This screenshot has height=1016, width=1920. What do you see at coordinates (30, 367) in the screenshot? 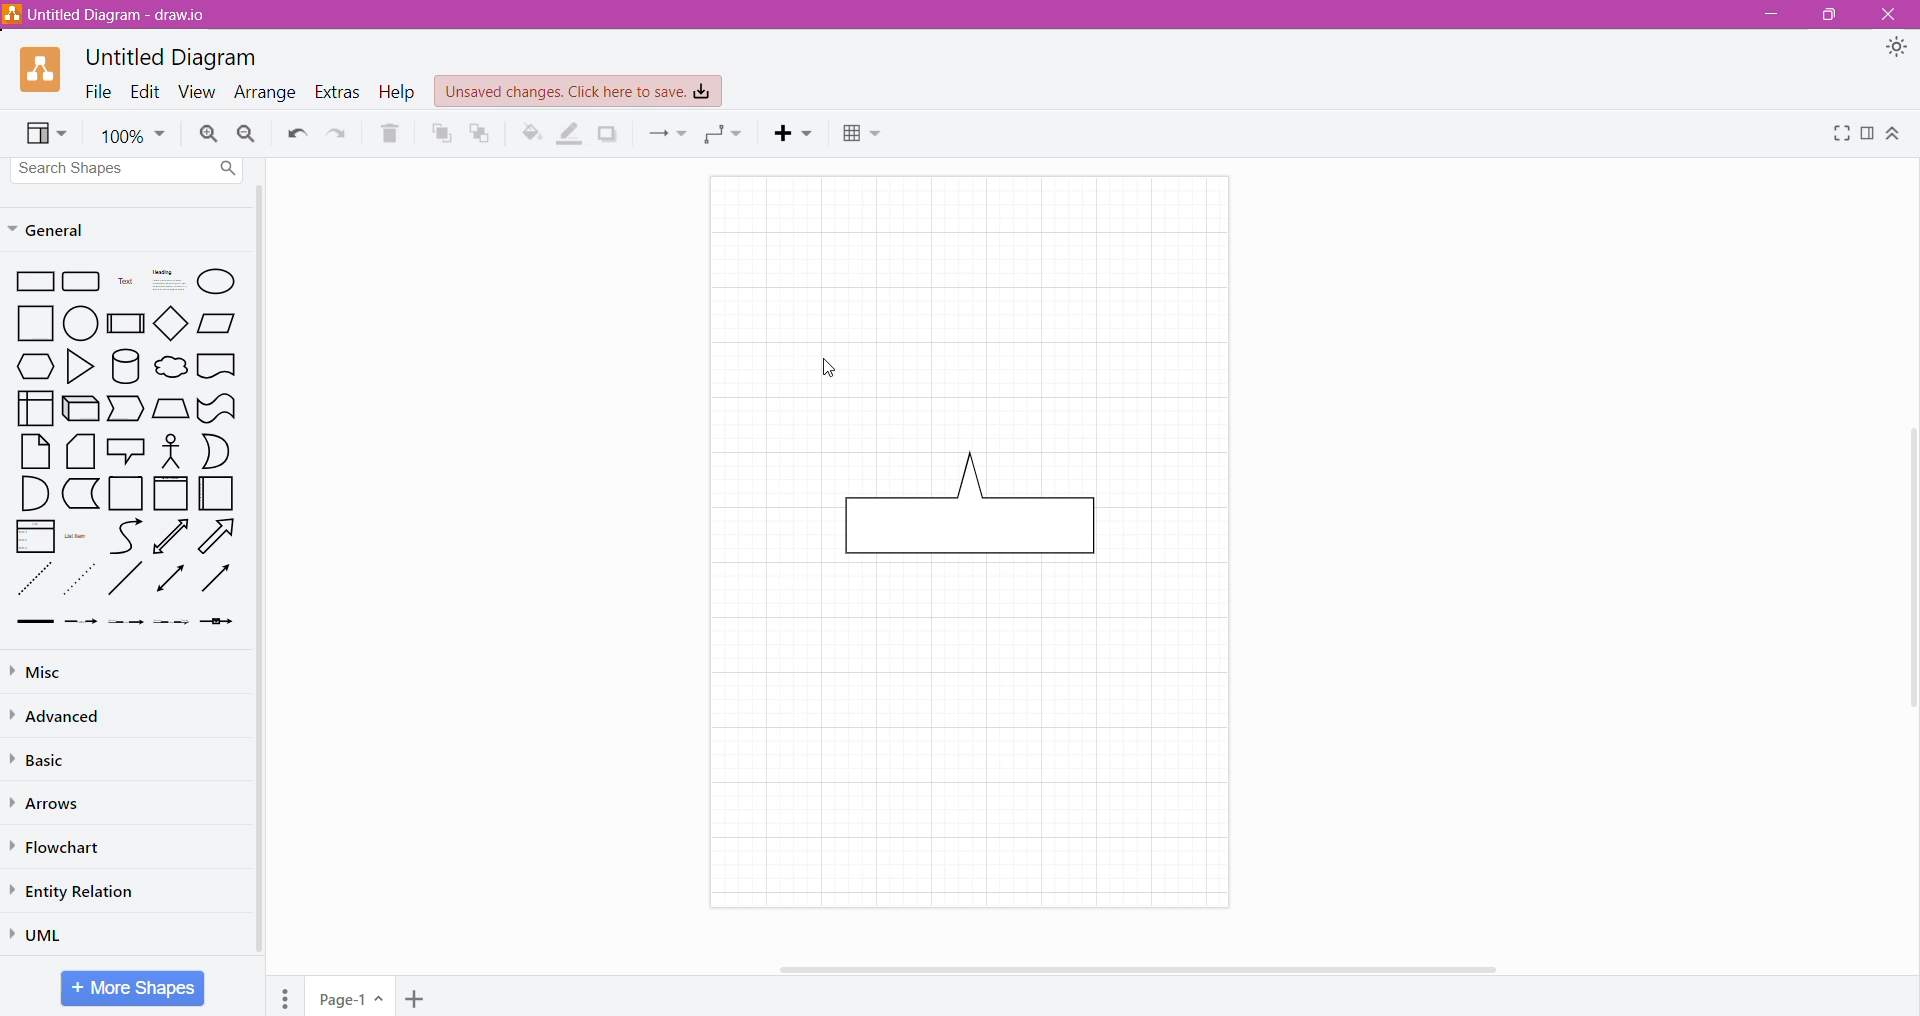
I see `preparation` at bounding box center [30, 367].